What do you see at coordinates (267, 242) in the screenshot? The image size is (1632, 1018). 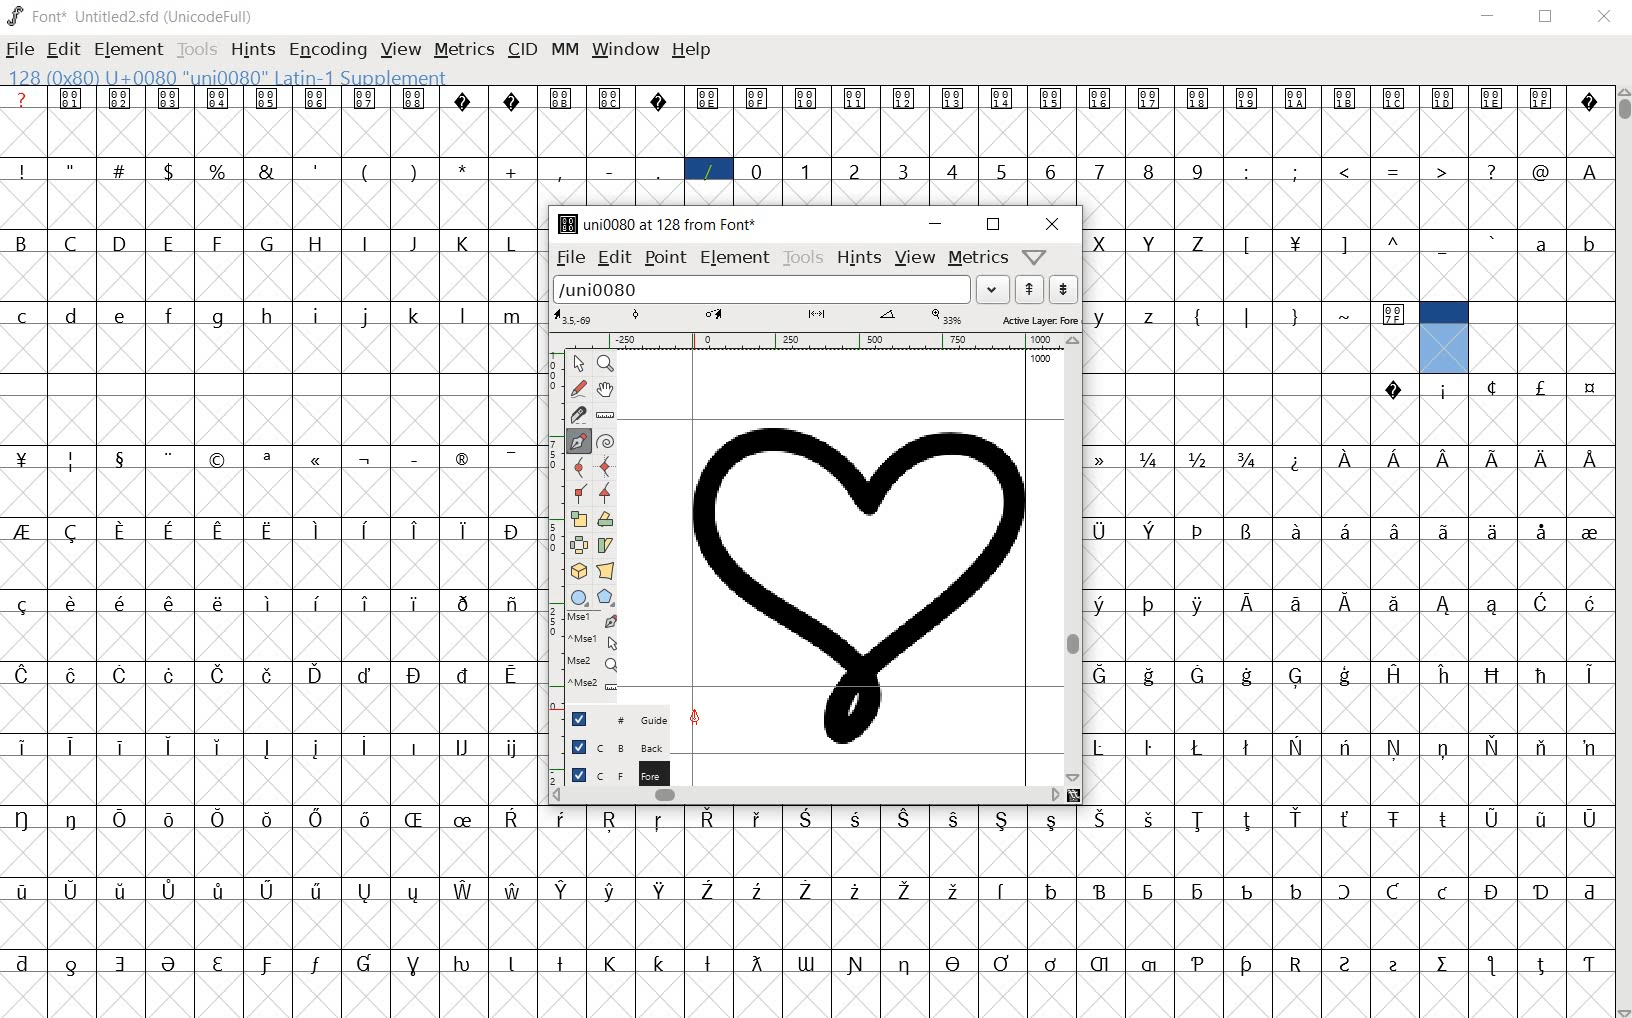 I see `glyph` at bounding box center [267, 242].